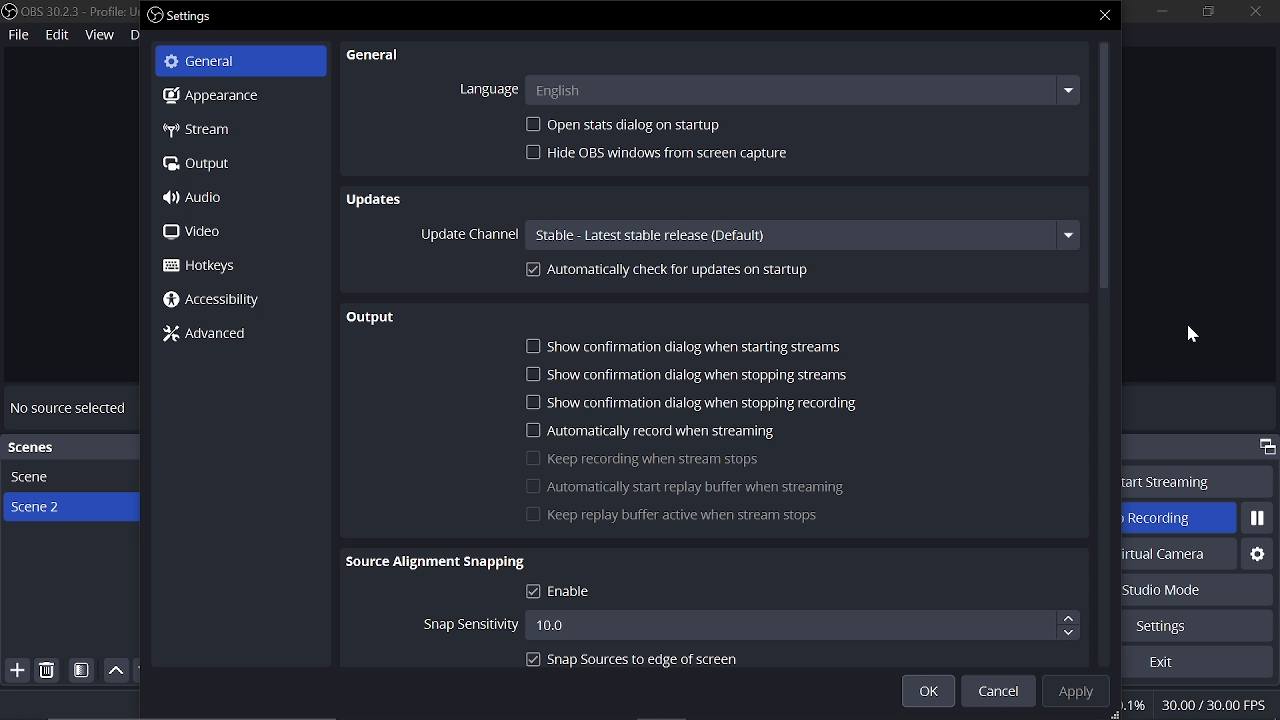  Describe the element at coordinates (738, 272) in the screenshot. I see `automatically check for updates when start up` at that location.